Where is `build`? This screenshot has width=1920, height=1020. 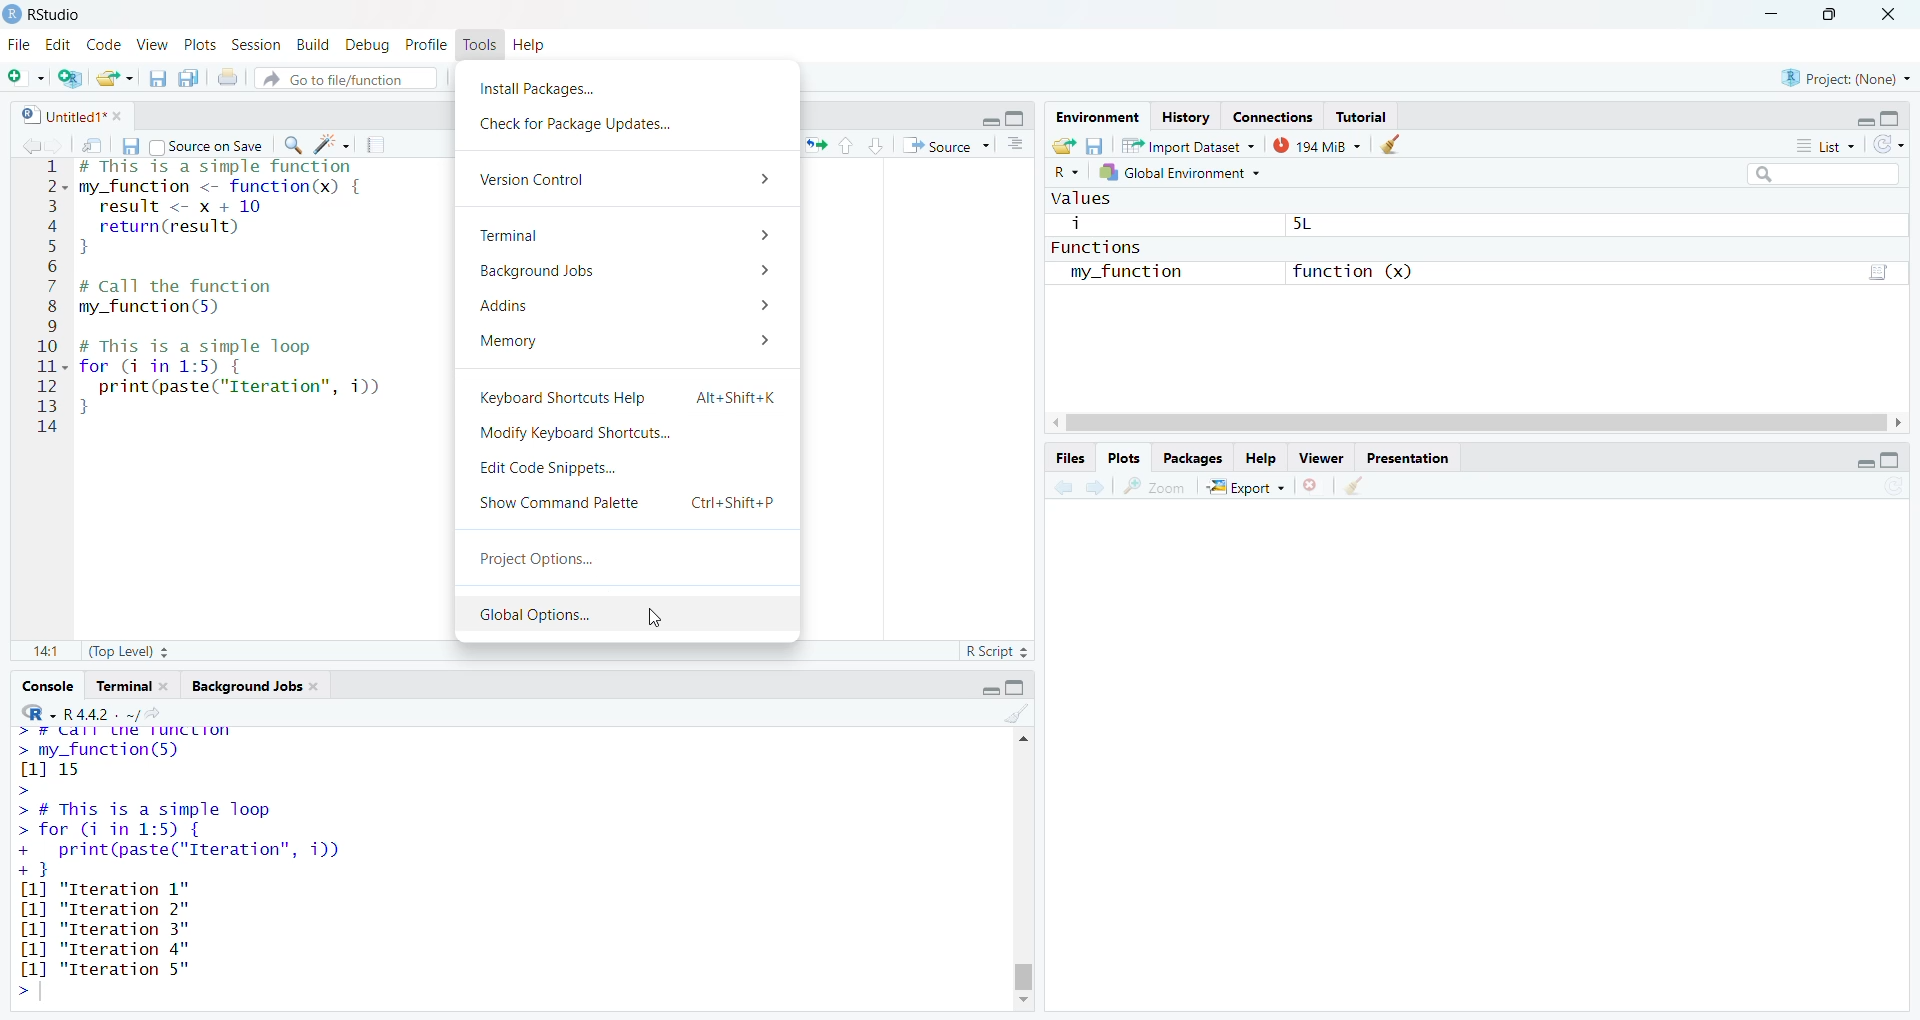
build is located at coordinates (311, 41).